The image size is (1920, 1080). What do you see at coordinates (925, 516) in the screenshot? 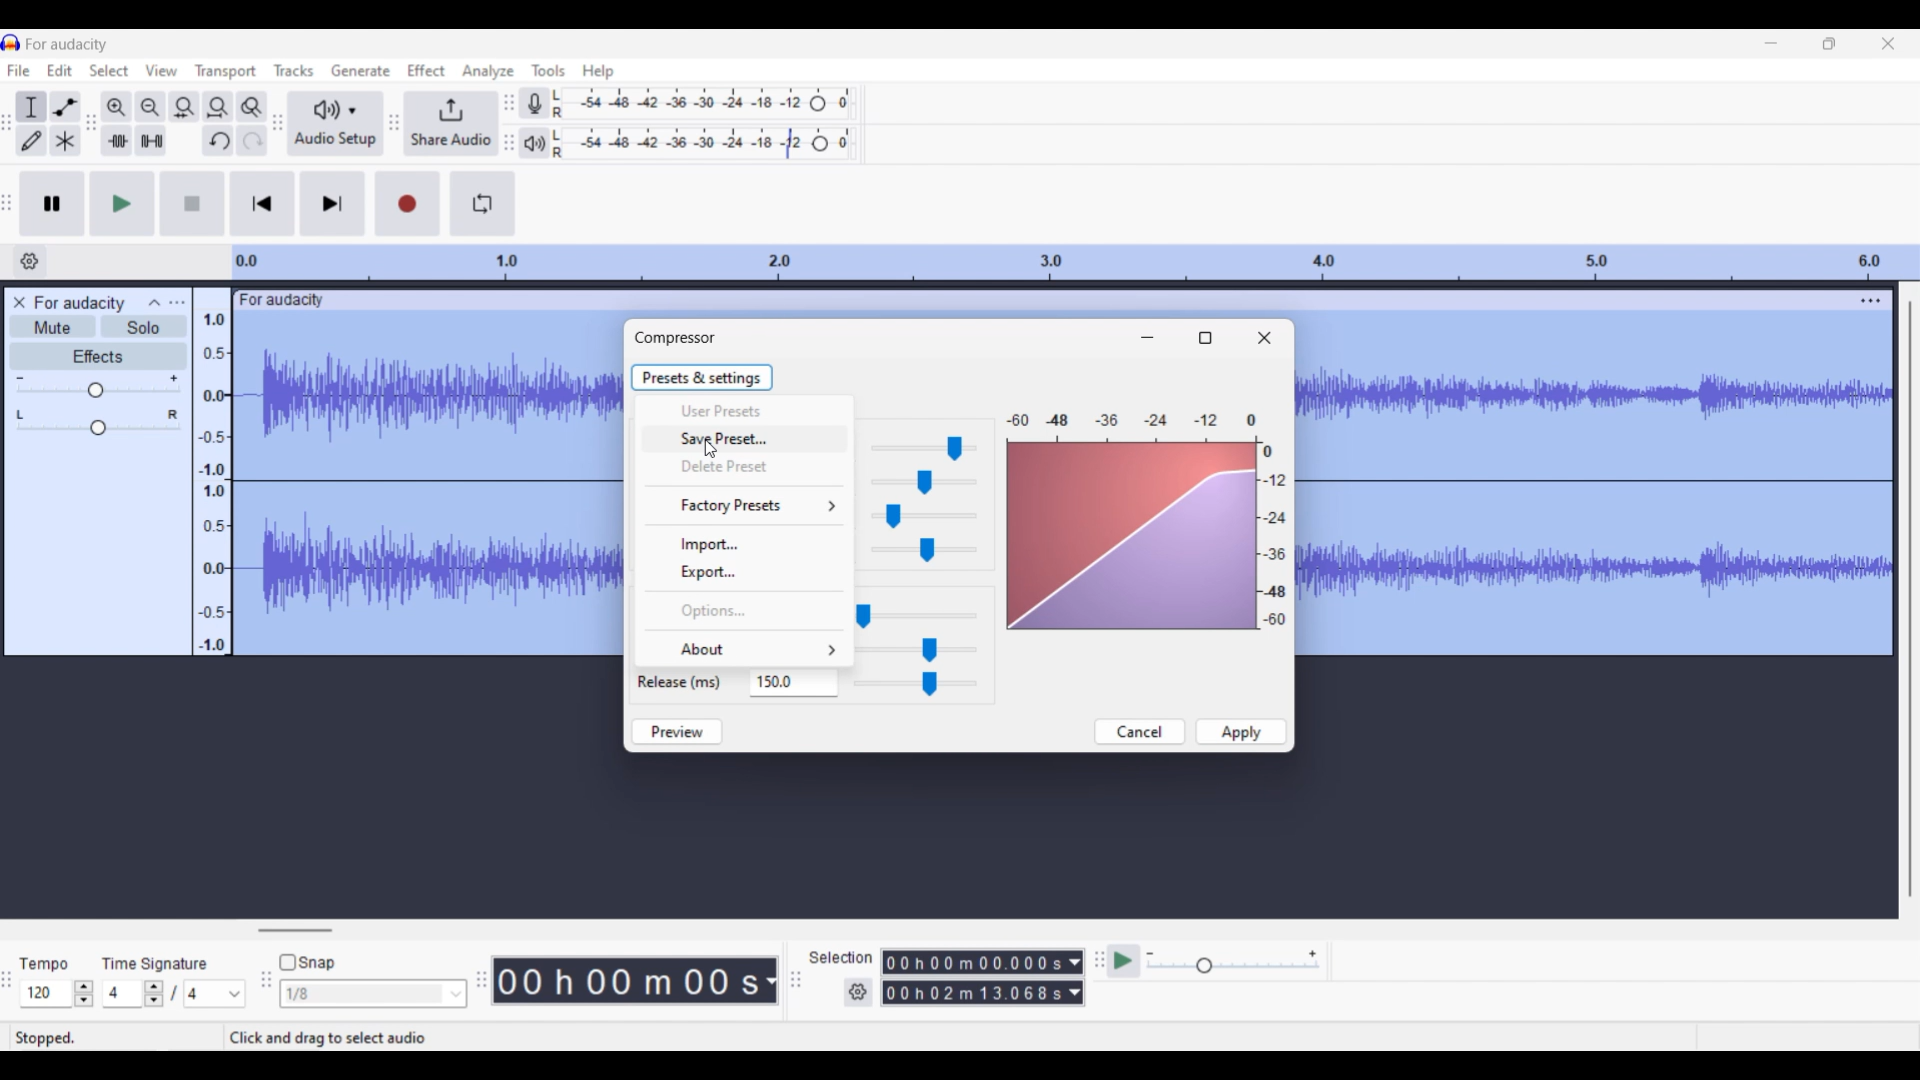
I see `Knee width slider` at bounding box center [925, 516].